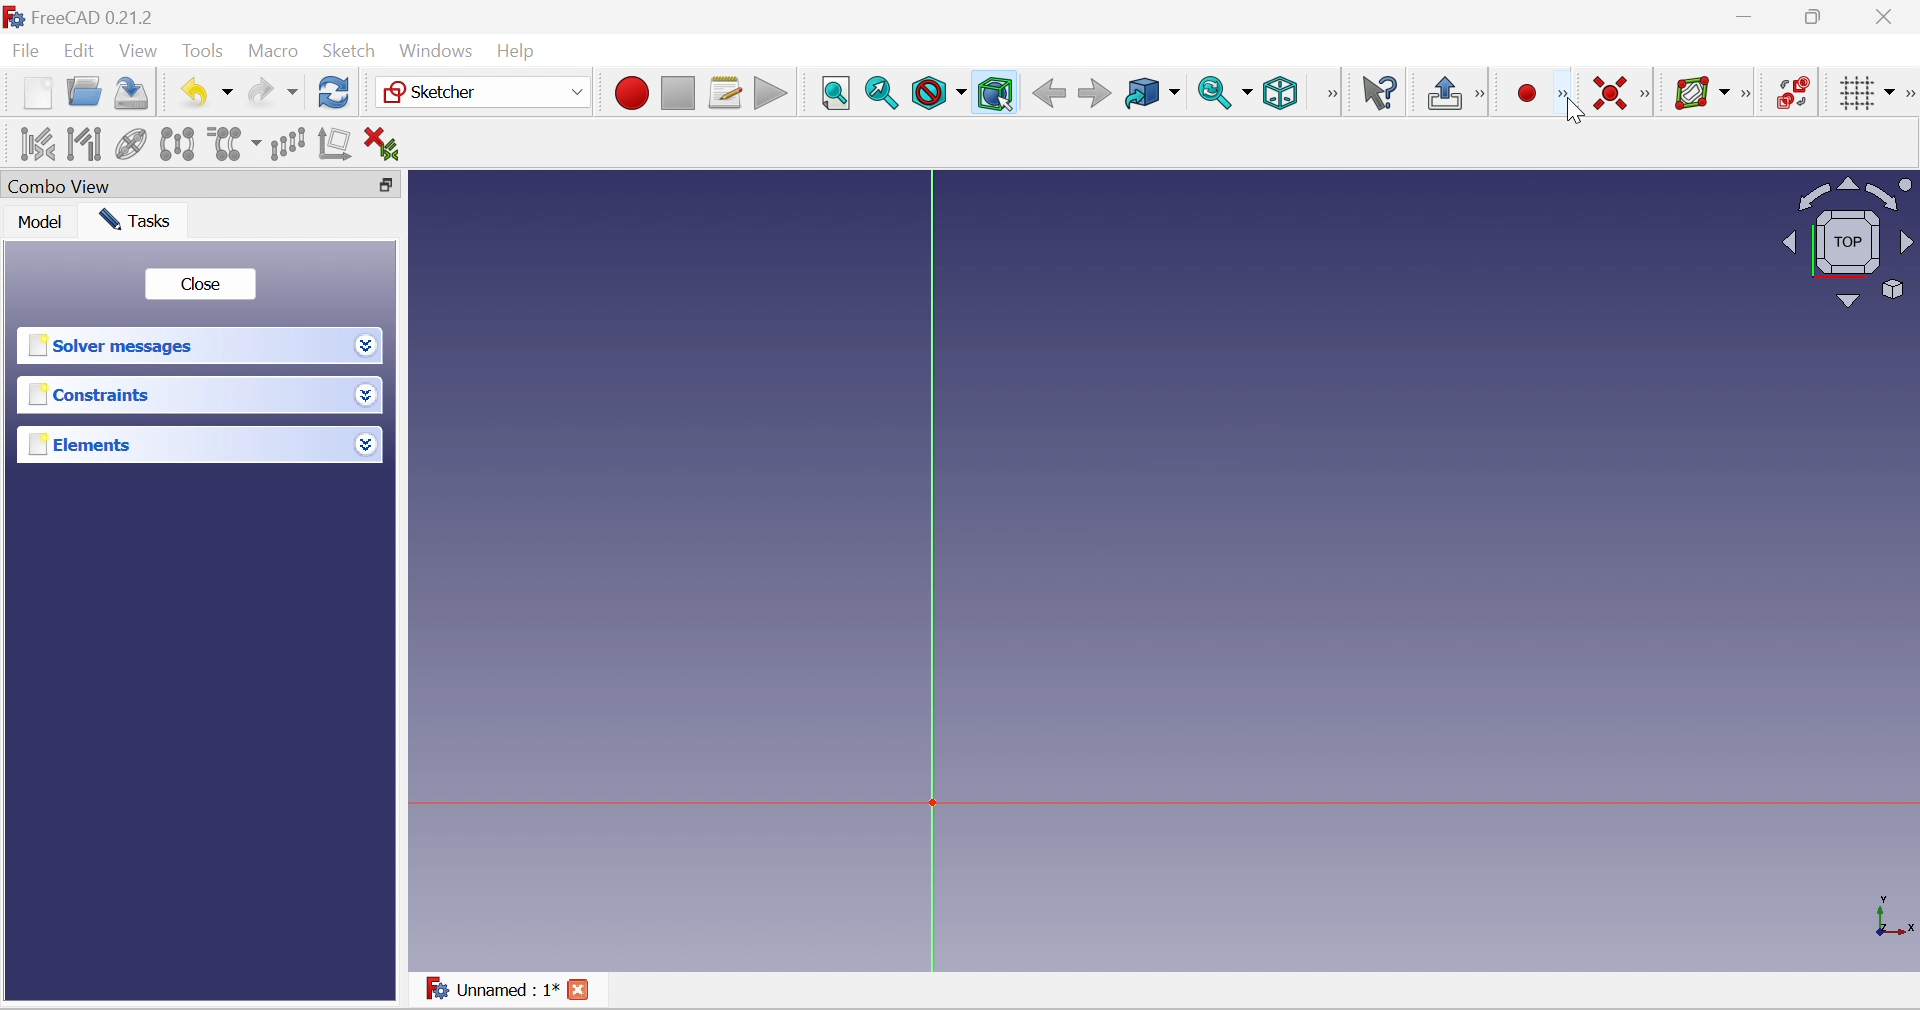 The image size is (1920, 1010). Describe the element at coordinates (1750, 94) in the screenshot. I see `[Sketcher B-spline tools]` at that location.